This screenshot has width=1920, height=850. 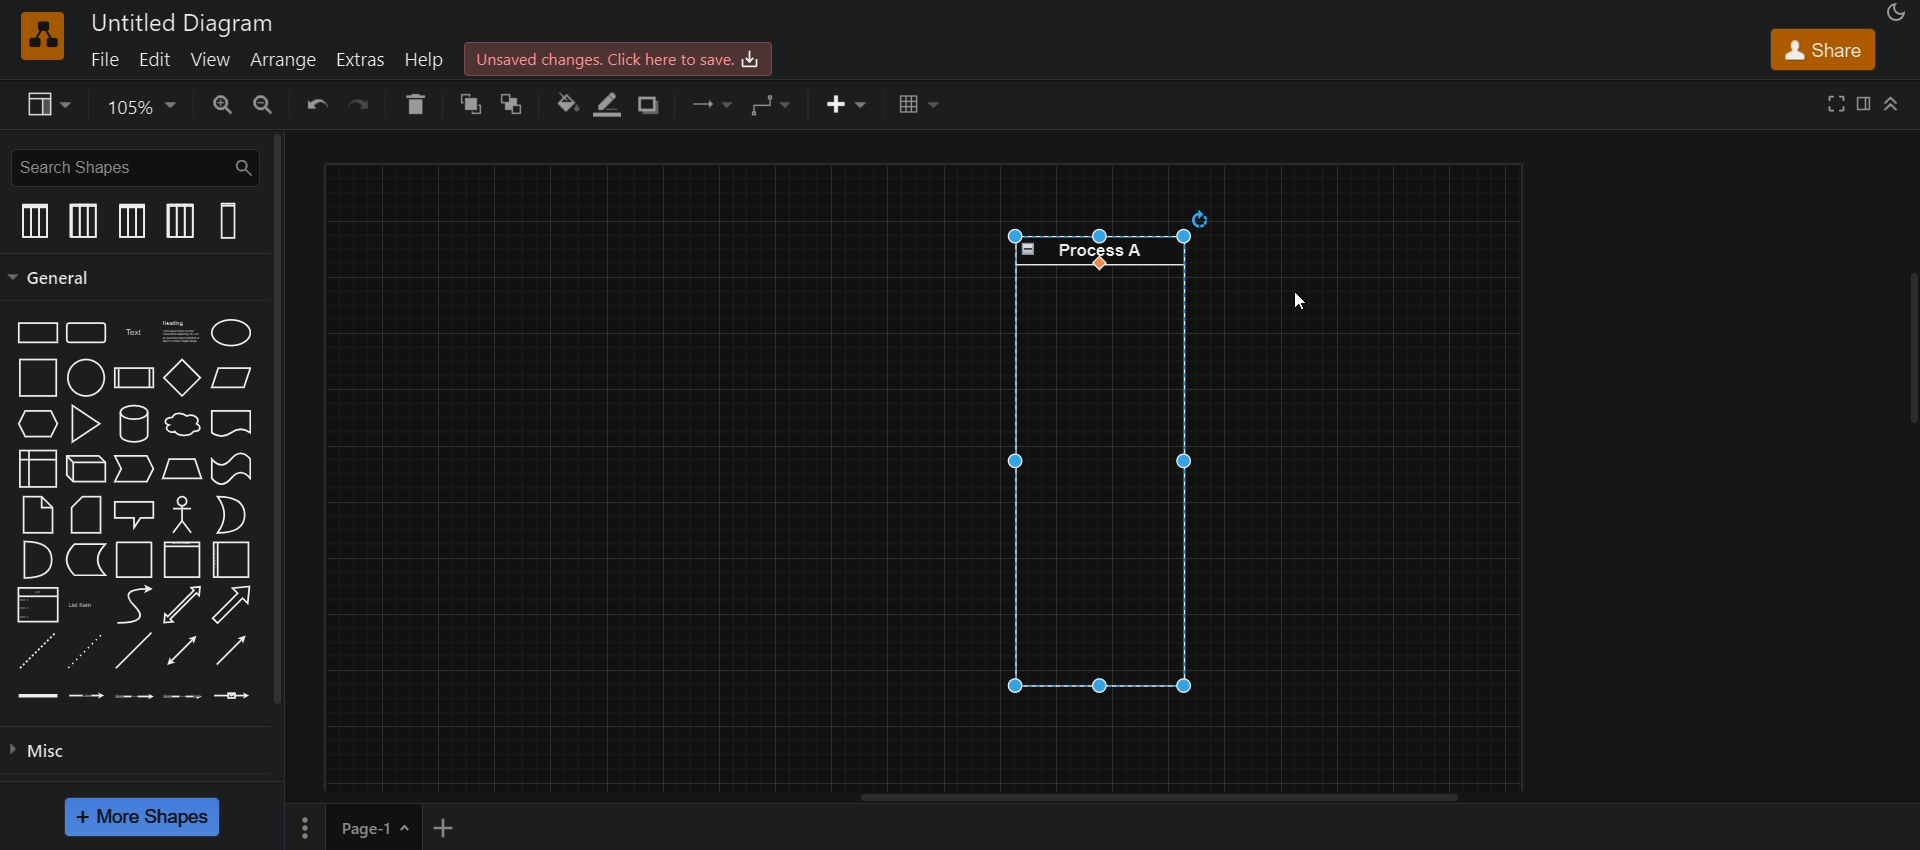 I want to click on vertical pool 2, so click(x=177, y=222).